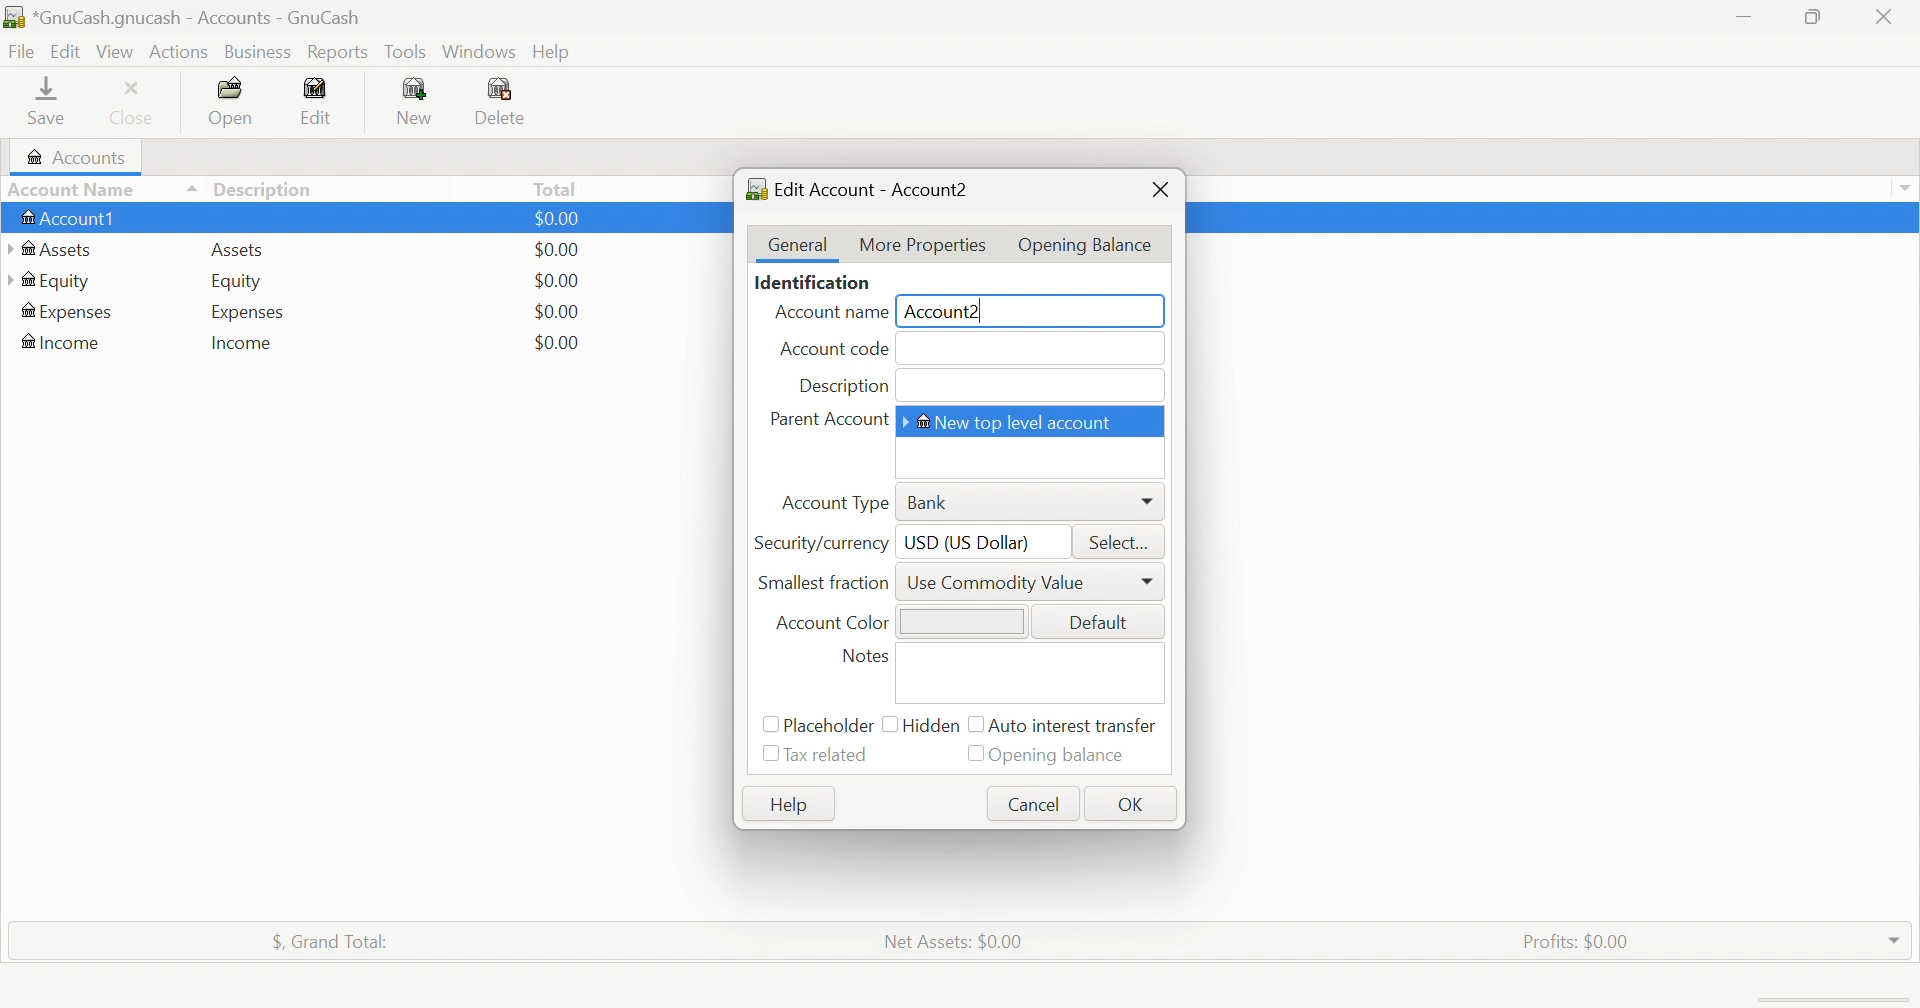 This screenshot has width=1920, height=1008. Describe the element at coordinates (830, 624) in the screenshot. I see `Account Color` at that location.